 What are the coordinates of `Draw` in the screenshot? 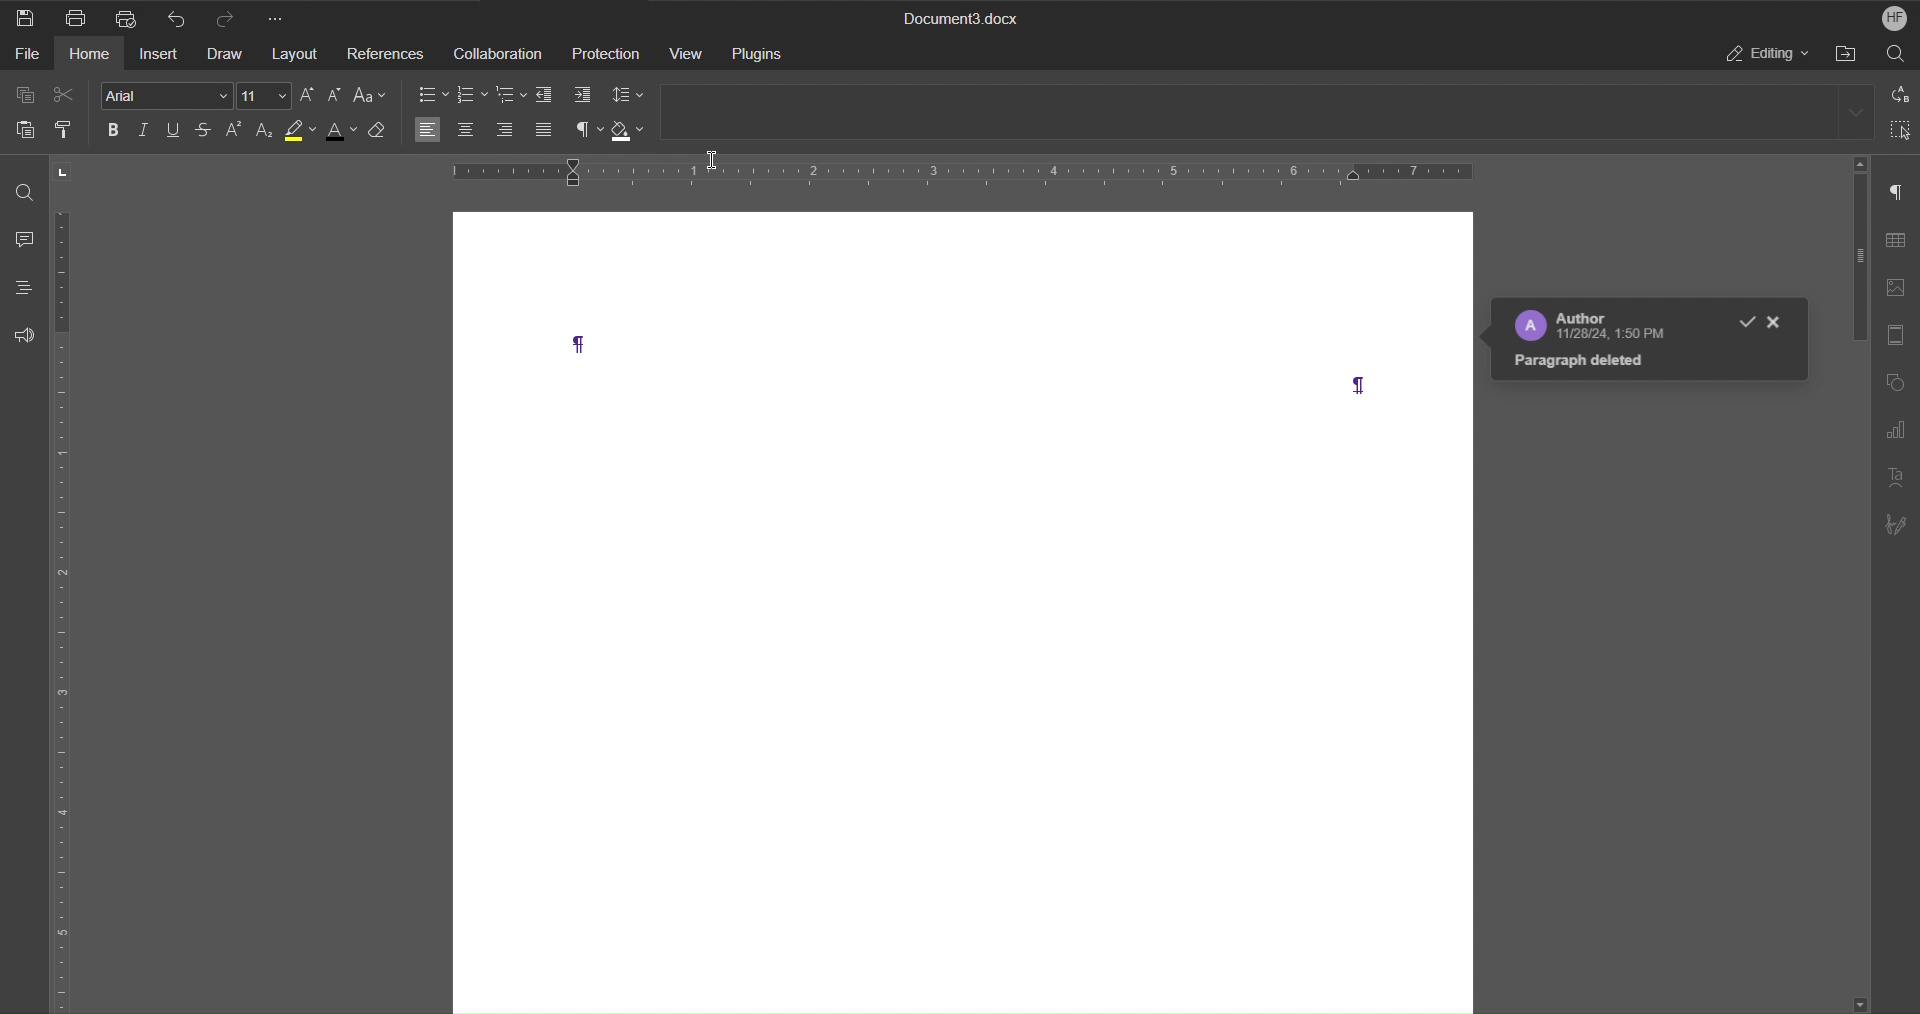 It's located at (226, 58).